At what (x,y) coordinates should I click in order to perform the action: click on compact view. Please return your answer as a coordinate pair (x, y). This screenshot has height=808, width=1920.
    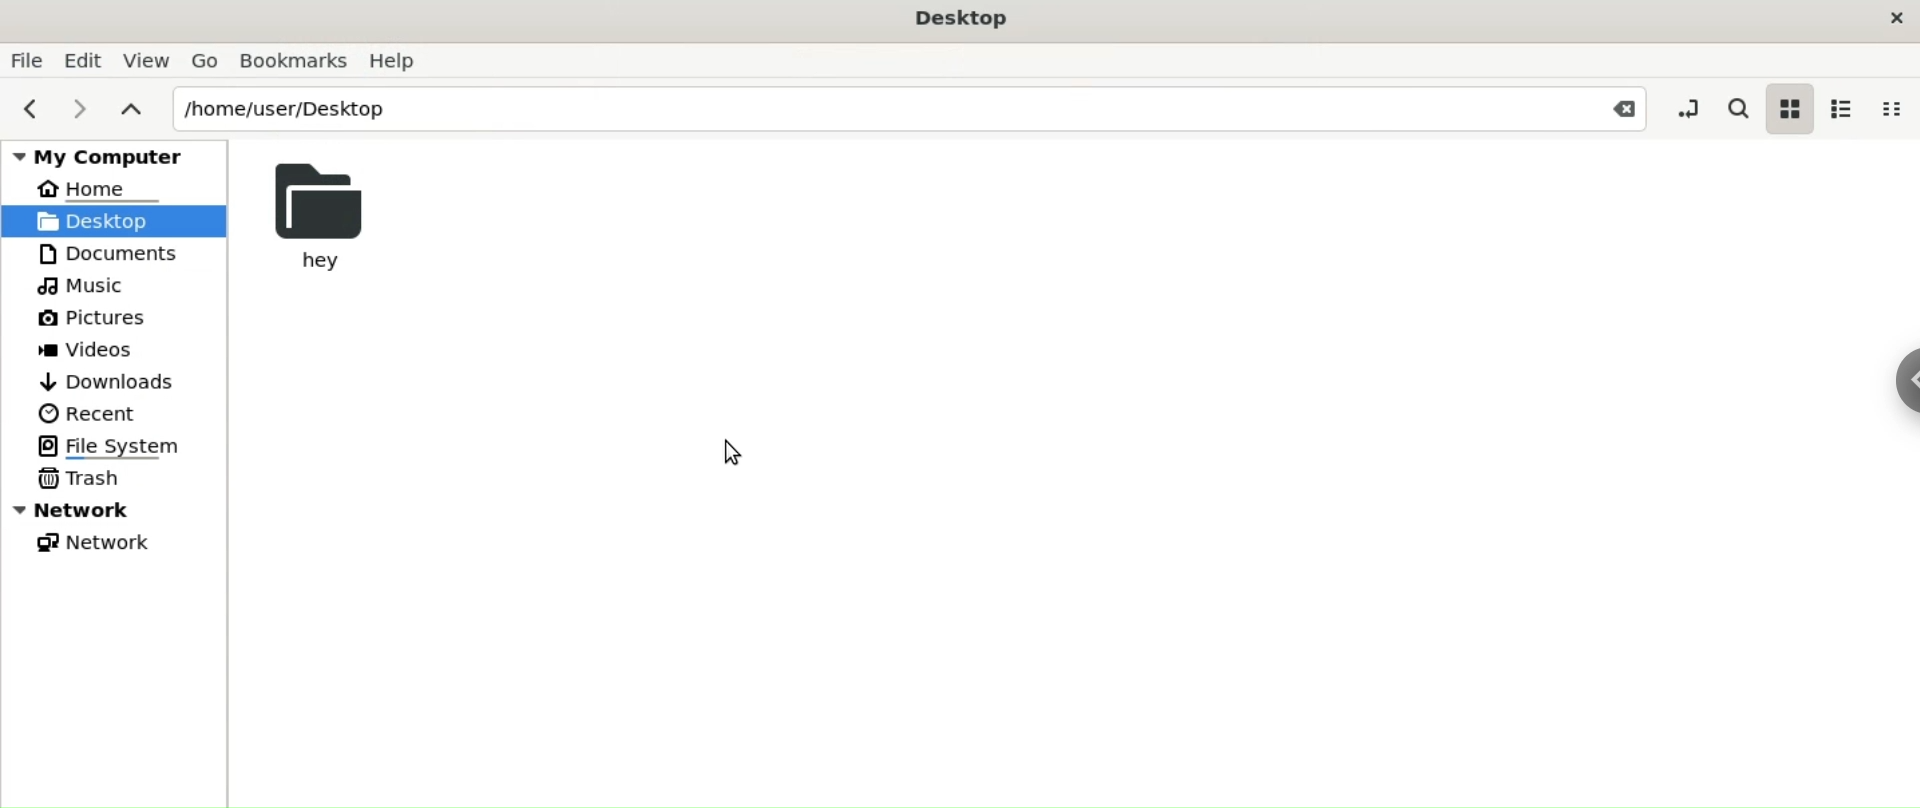
    Looking at the image, I should click on (1896, 106).